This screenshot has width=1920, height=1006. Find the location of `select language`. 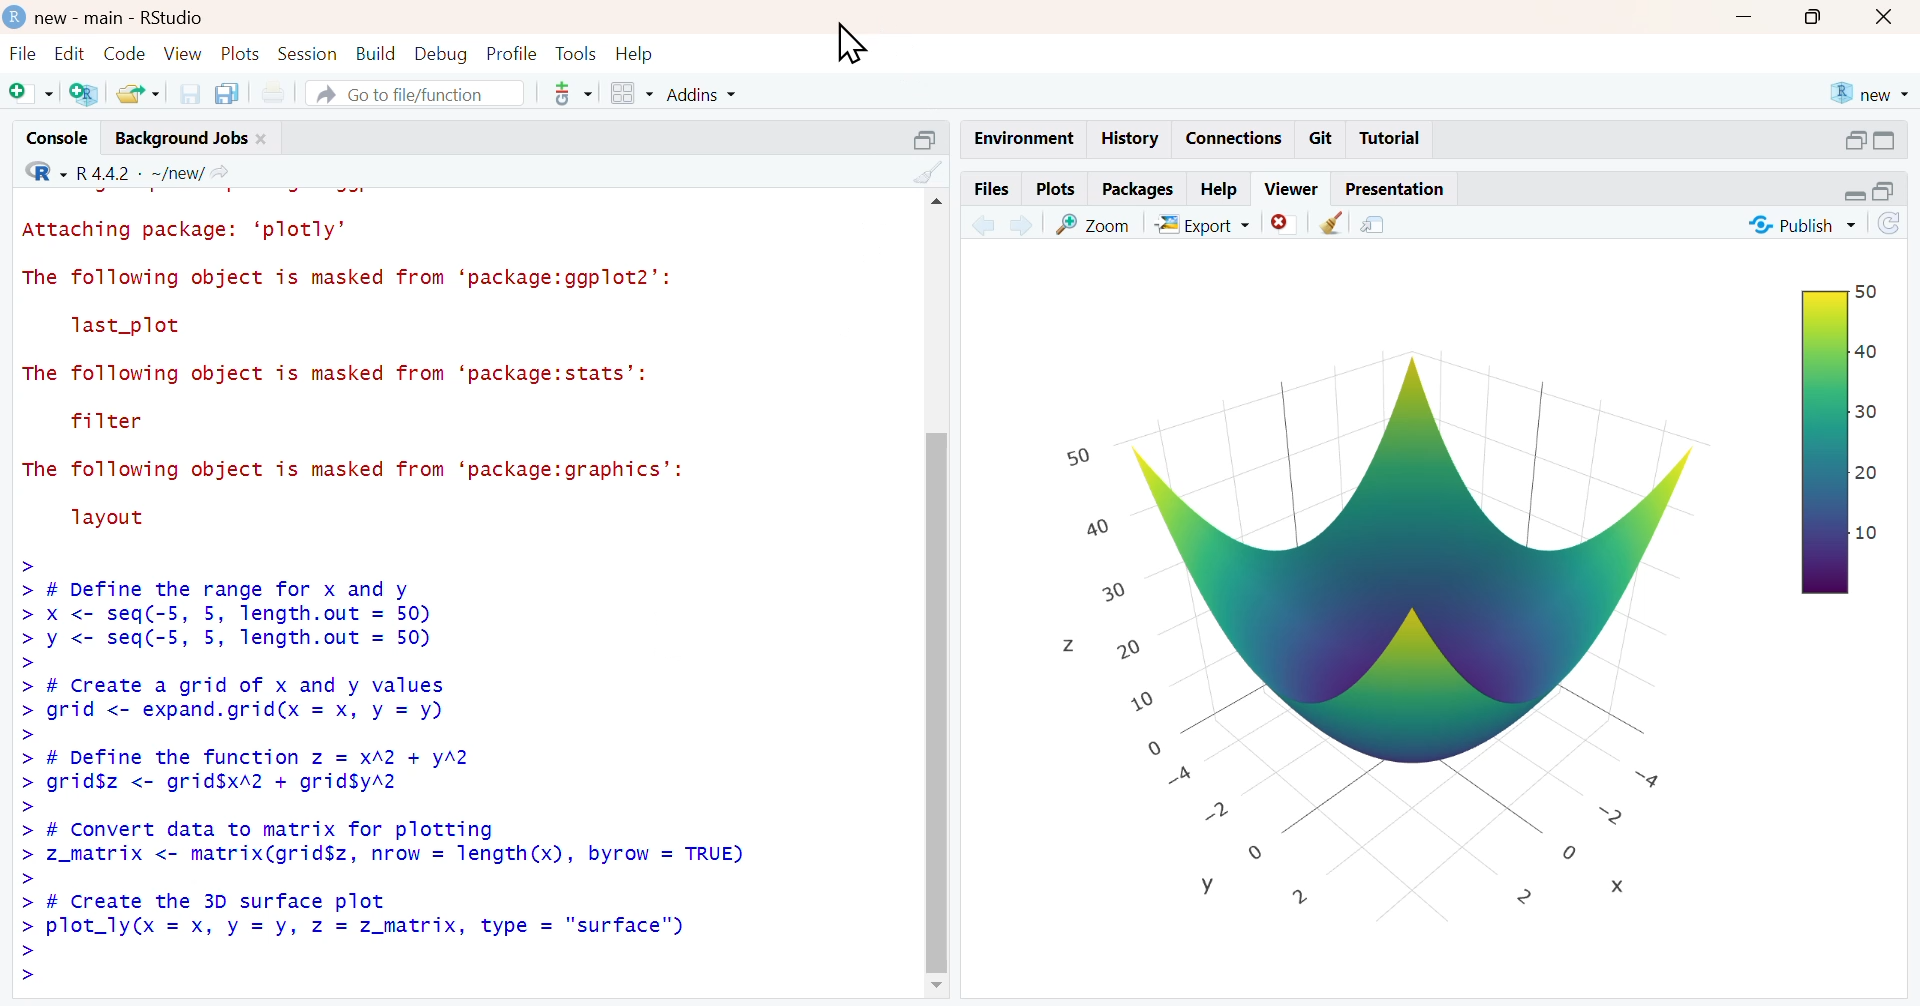

select language is located at coordinates (36, 170).